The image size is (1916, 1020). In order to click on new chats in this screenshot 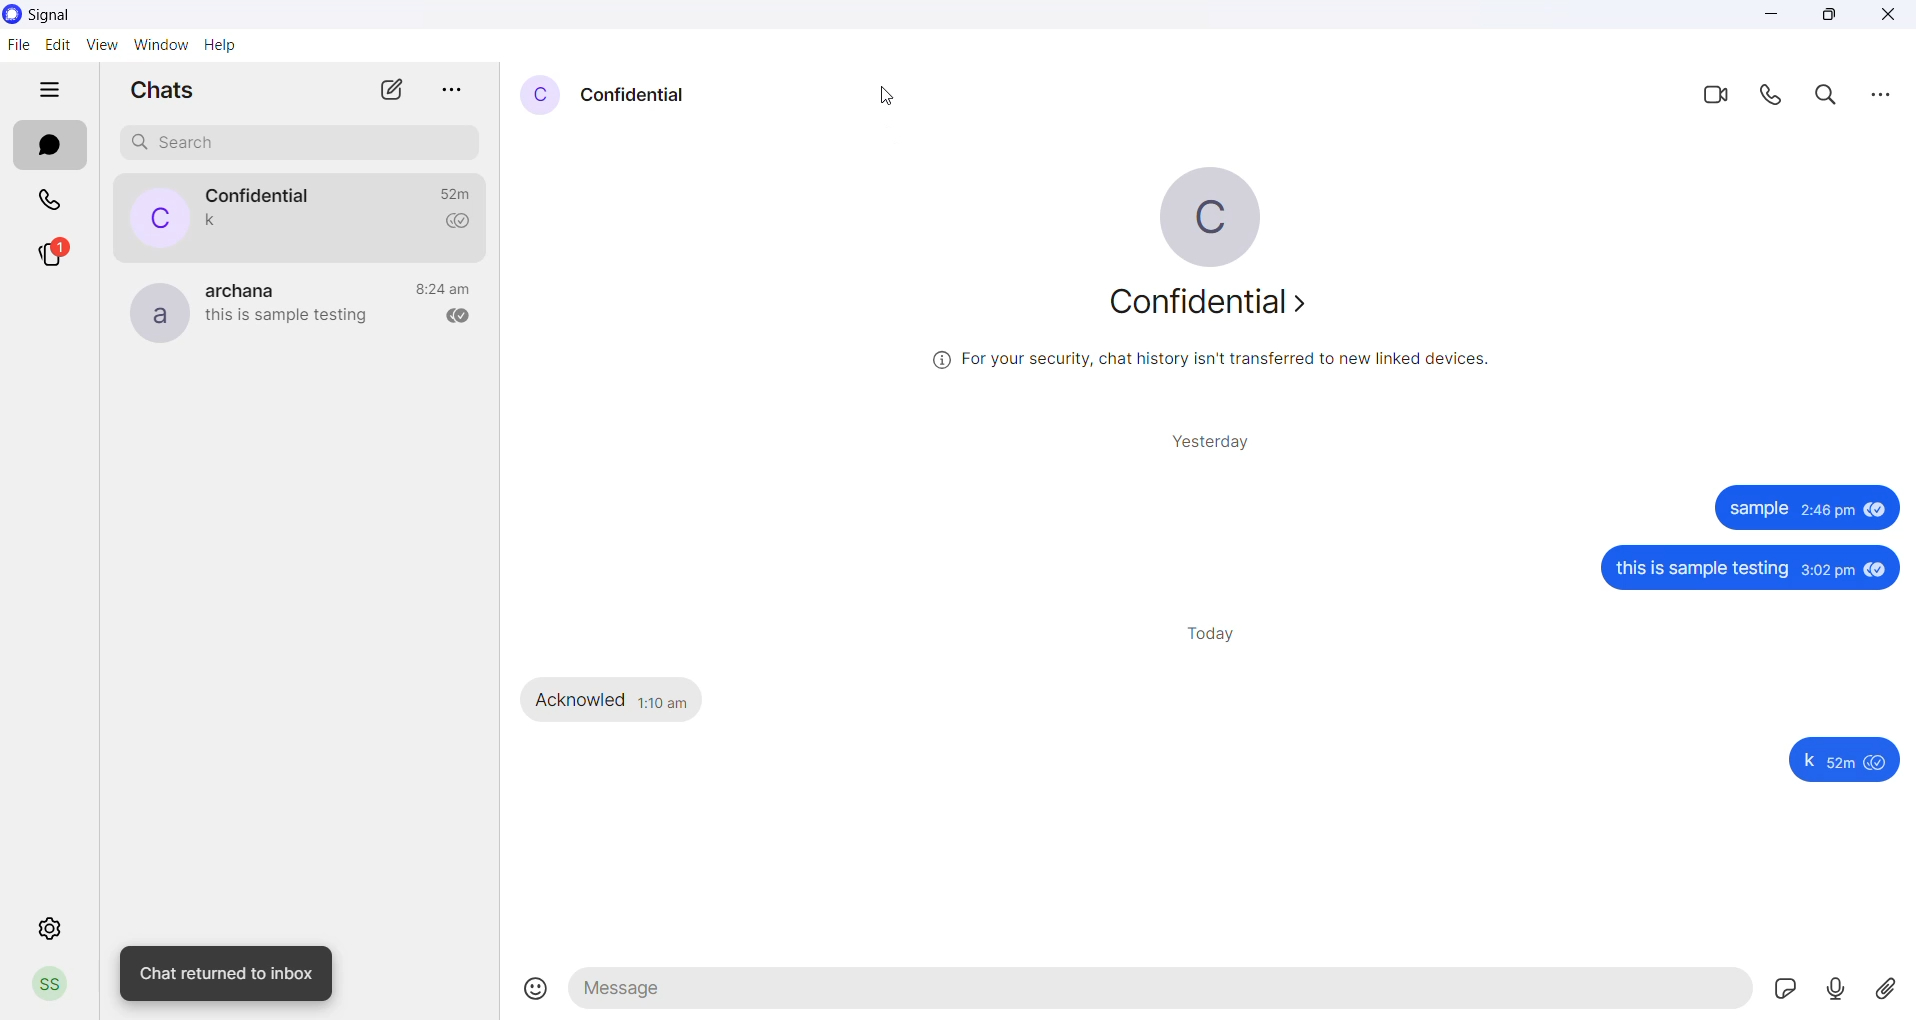, I will do `click(397, 90)`.